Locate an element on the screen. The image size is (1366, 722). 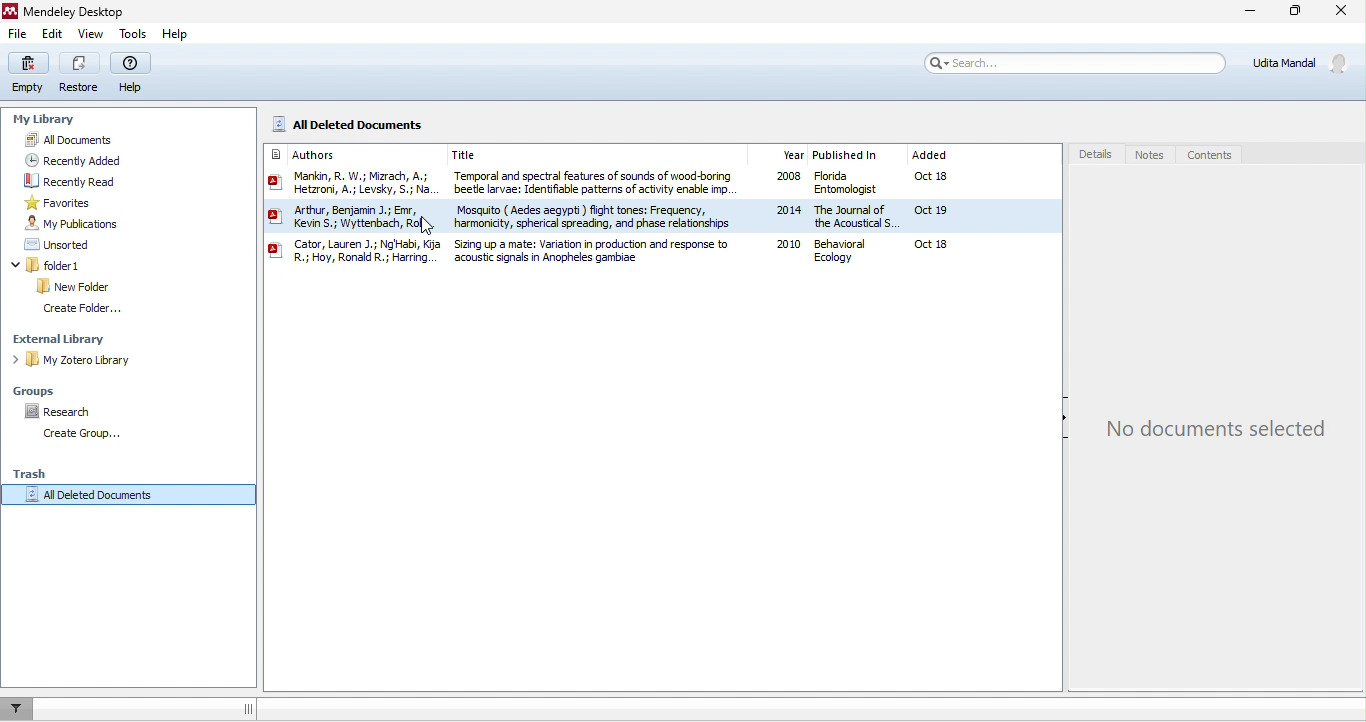
my zotero library is located at coordinates (80, 362).